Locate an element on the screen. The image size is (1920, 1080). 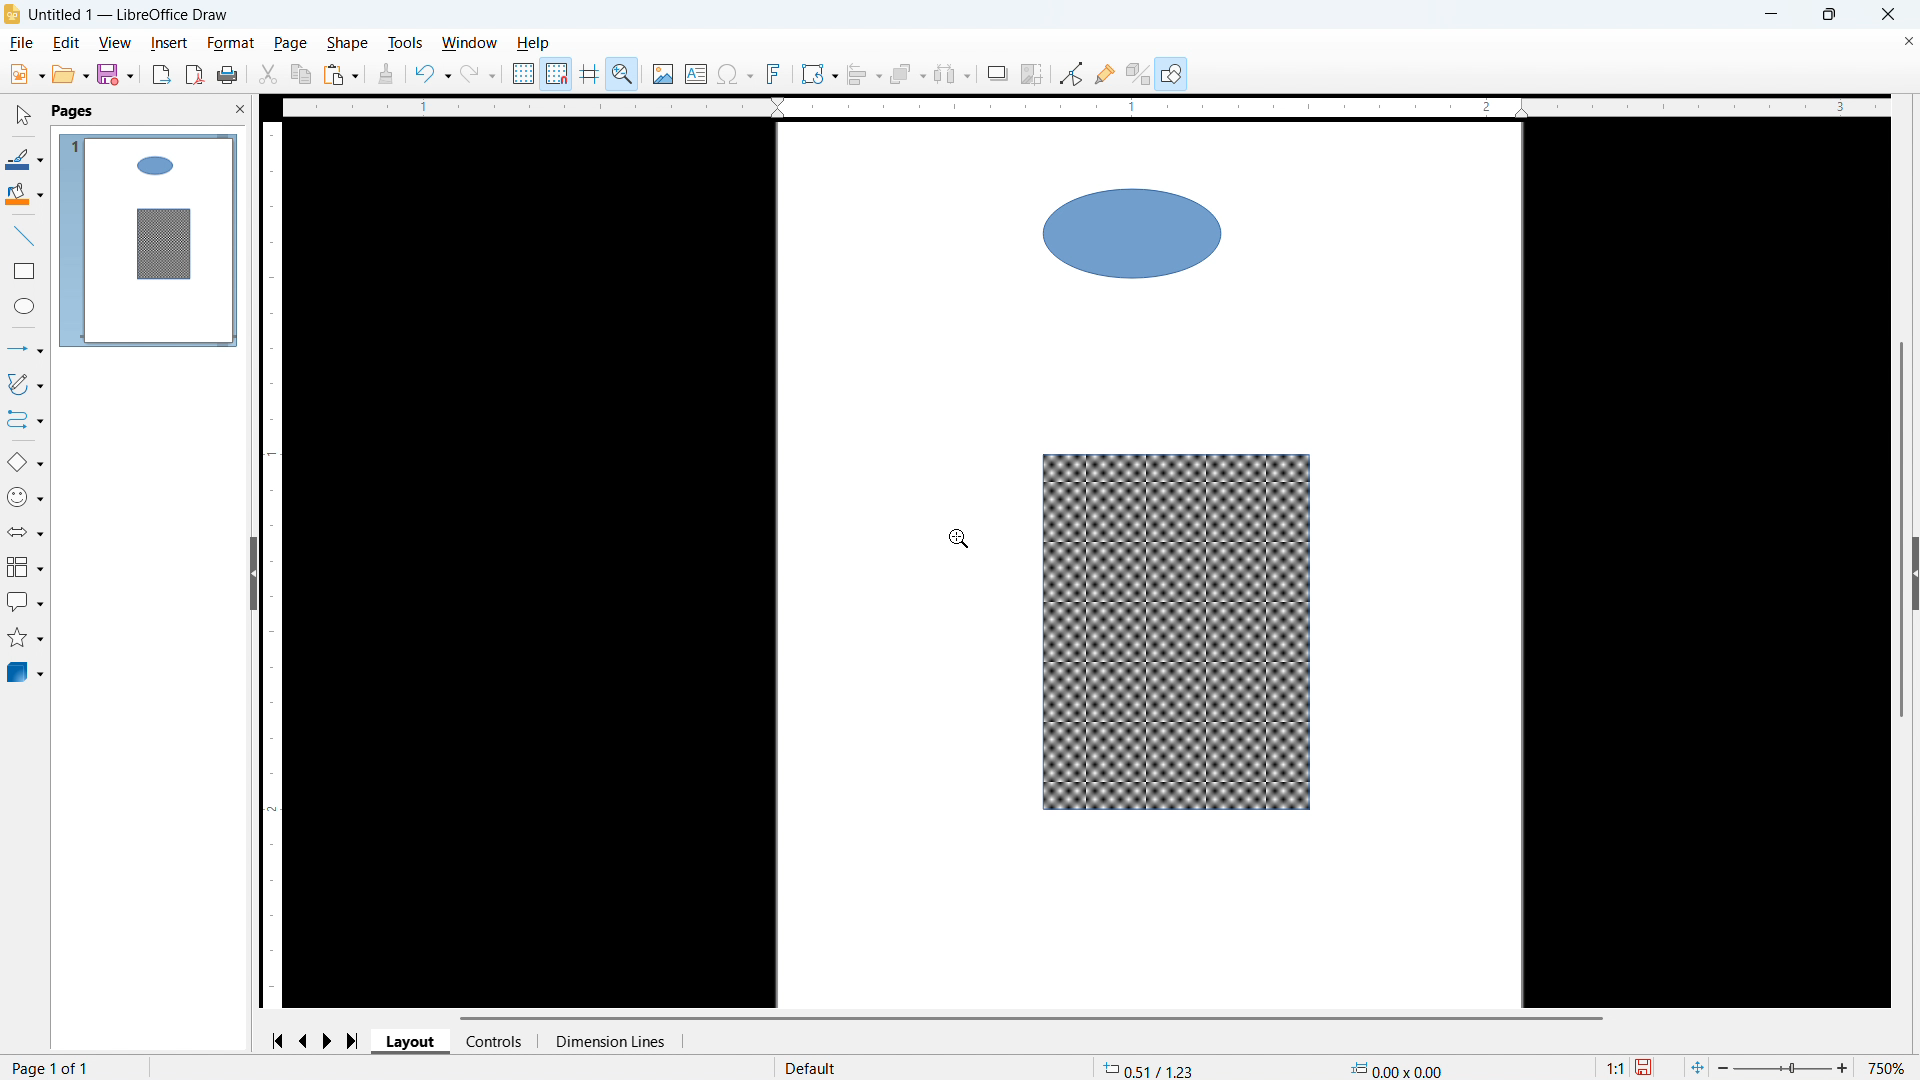
Edit  is located at coordinates (67, 44).